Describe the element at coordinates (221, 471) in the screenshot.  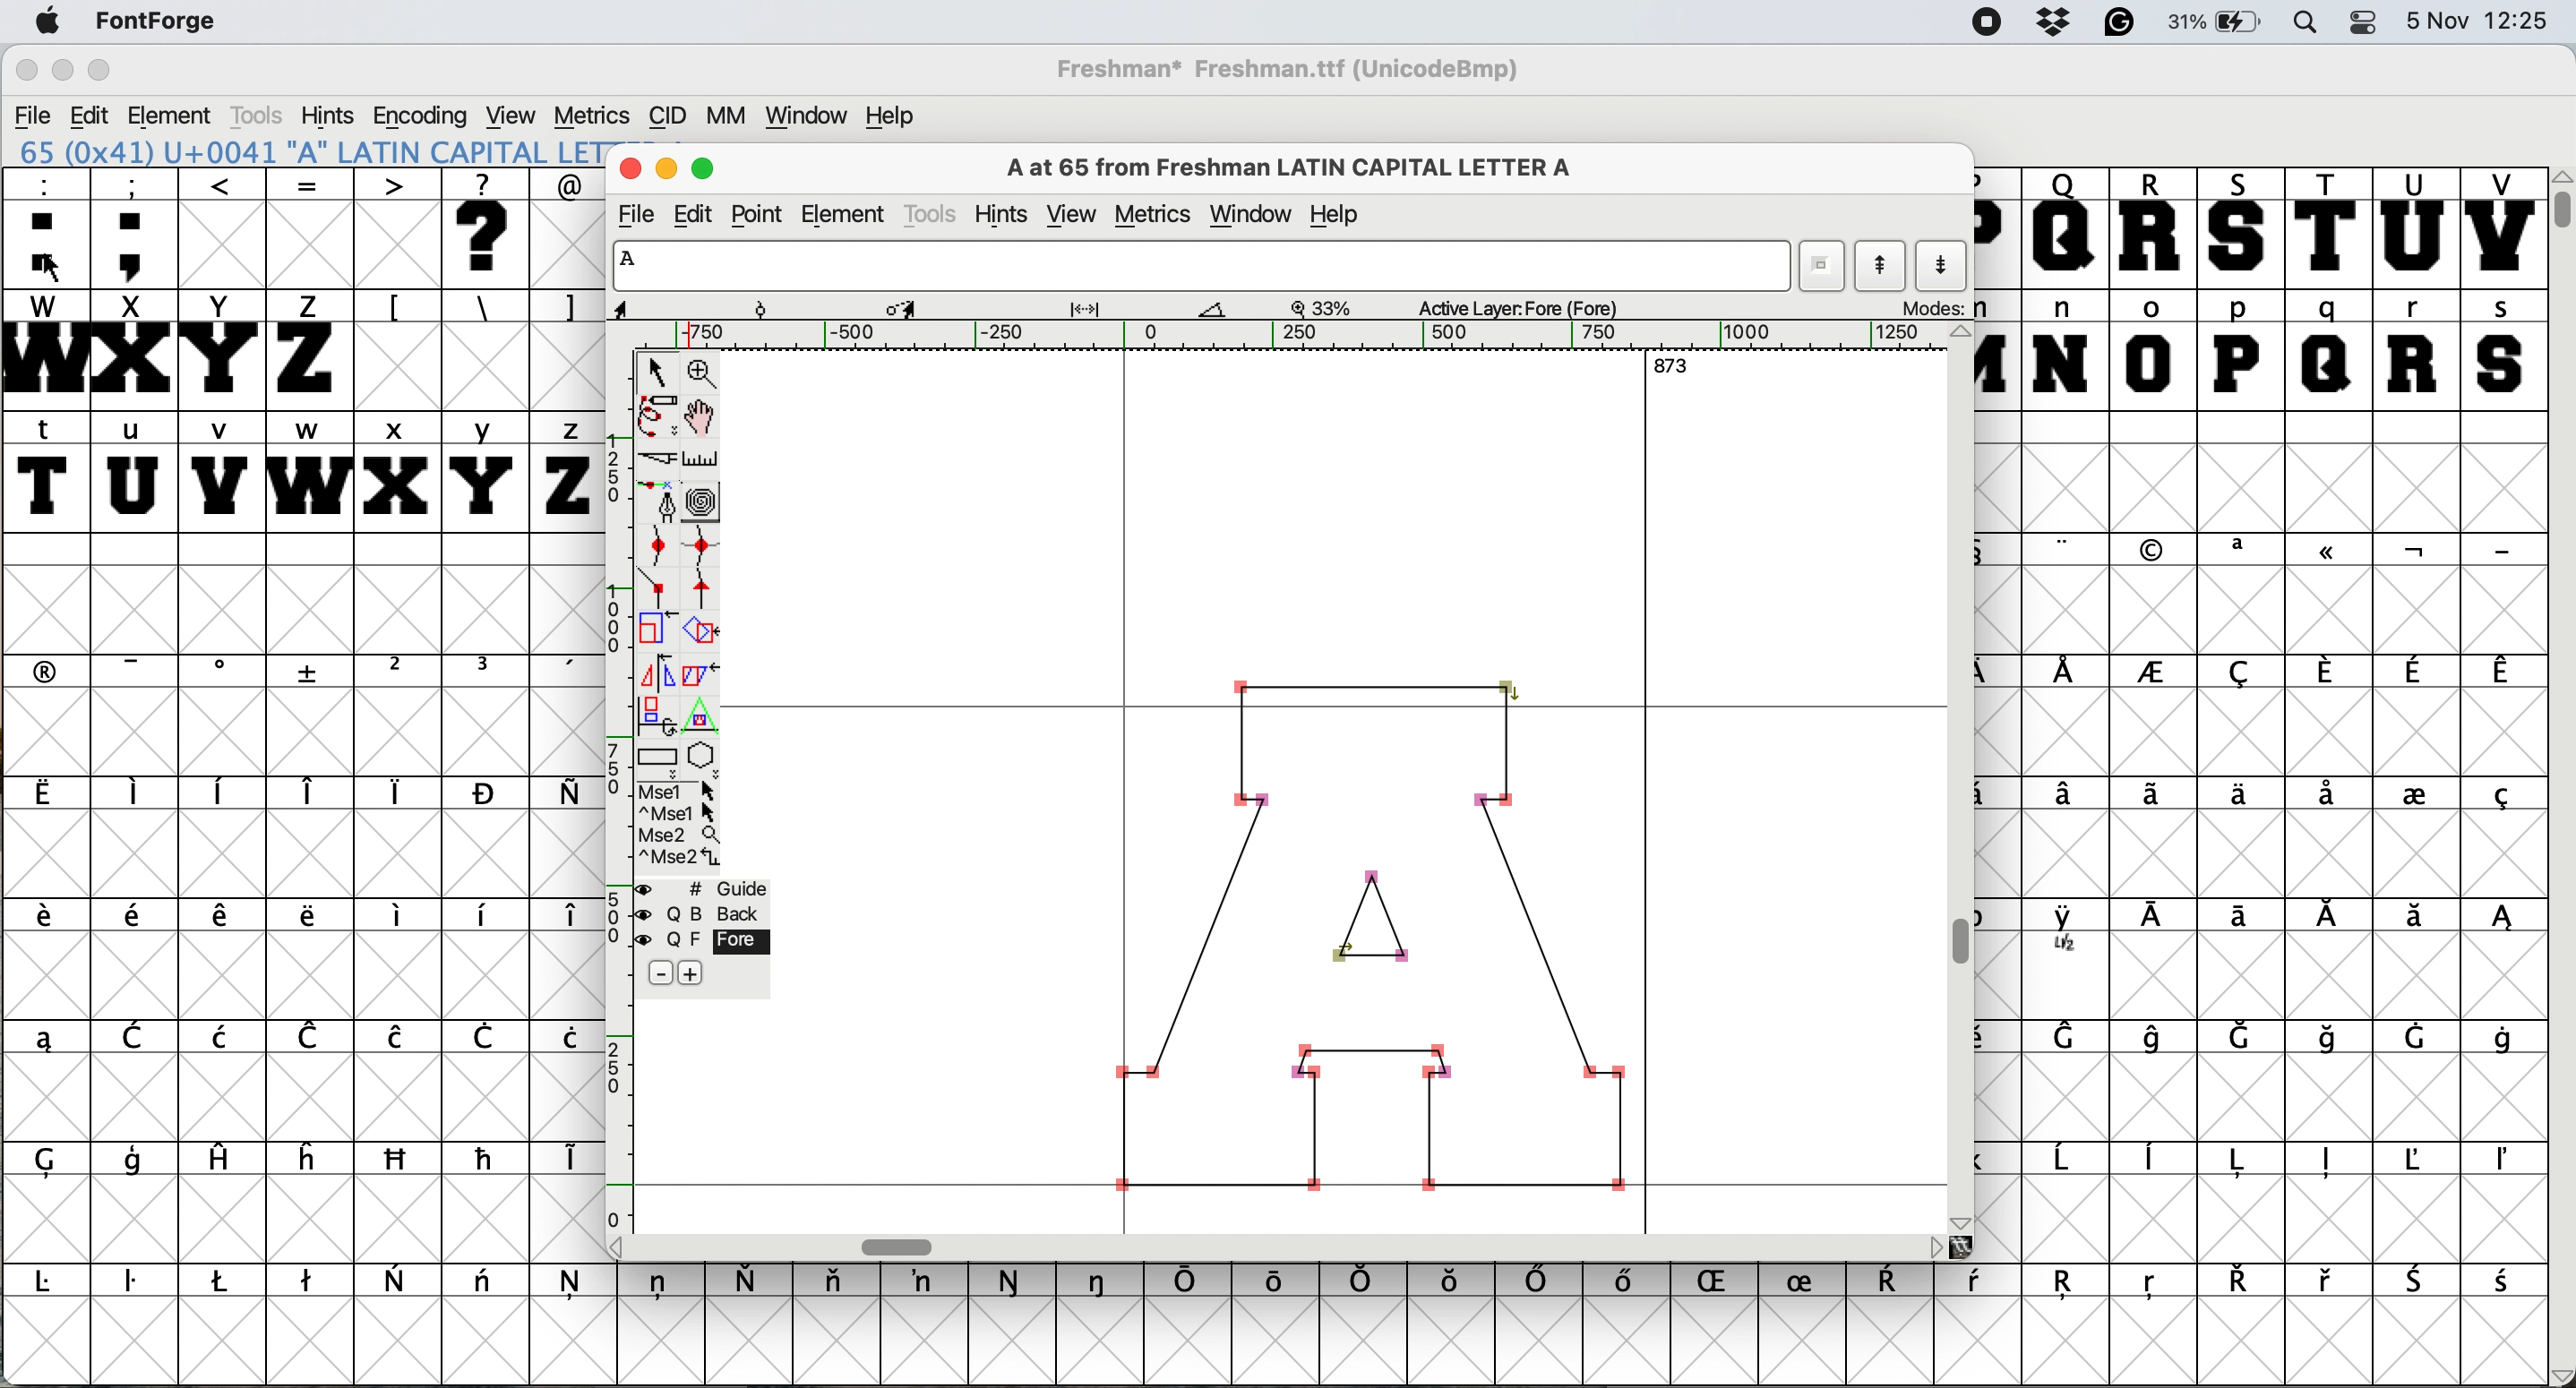
I see `v` at that location.